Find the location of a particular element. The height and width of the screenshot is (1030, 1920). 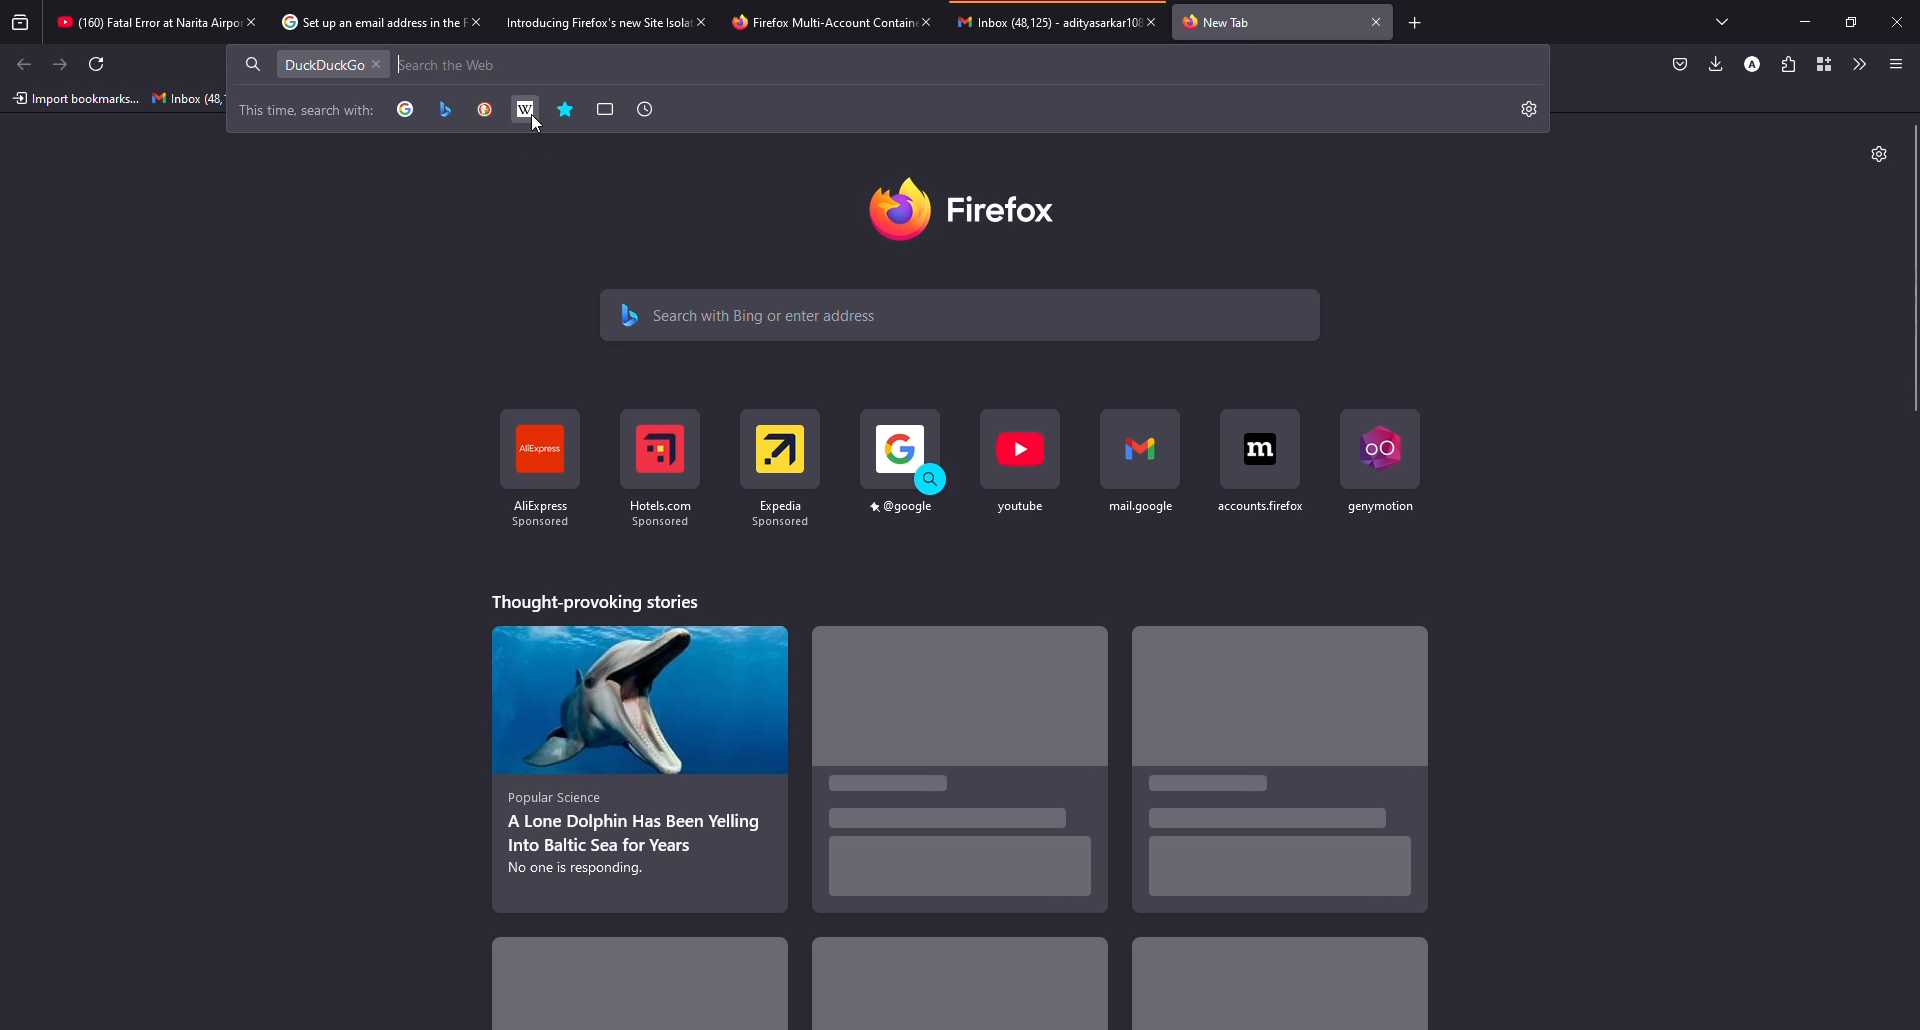

stories is located at coordinates (648, 991).